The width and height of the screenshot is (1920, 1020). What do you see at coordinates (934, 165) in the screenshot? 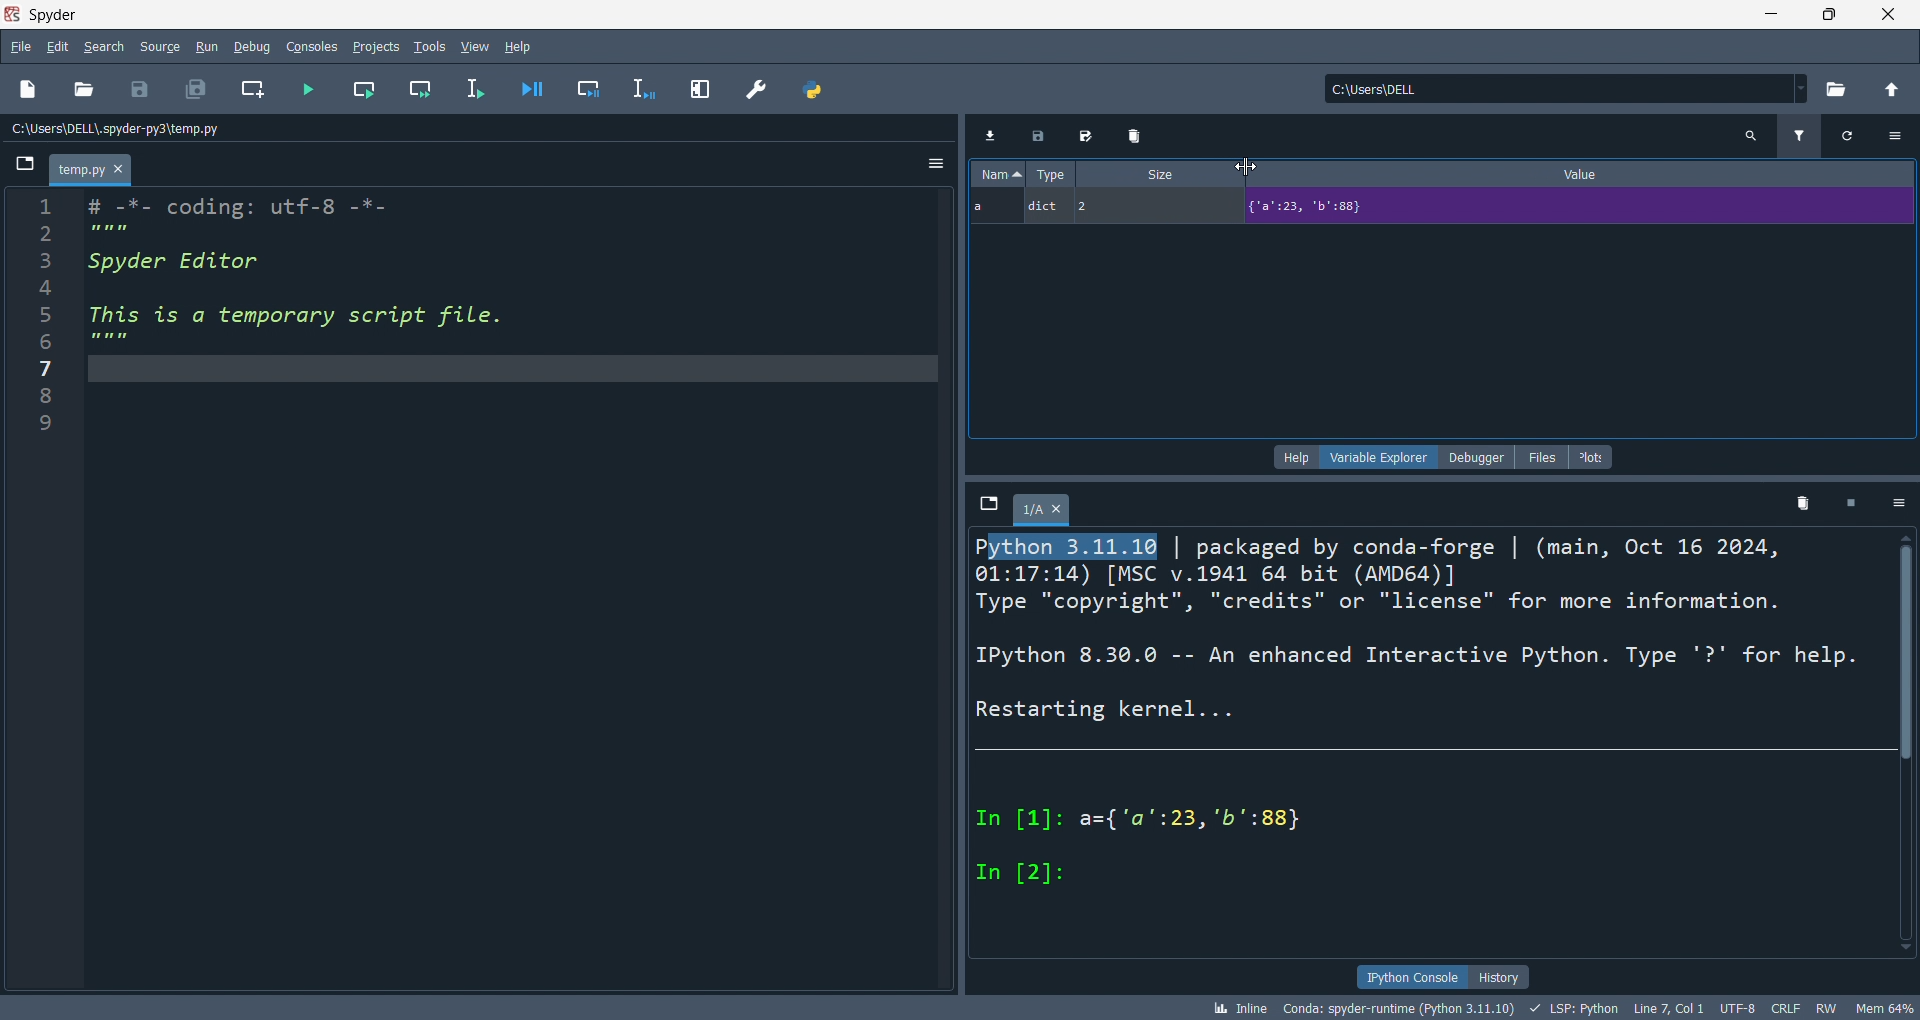
I see `options` at bounding box center [934, 165].